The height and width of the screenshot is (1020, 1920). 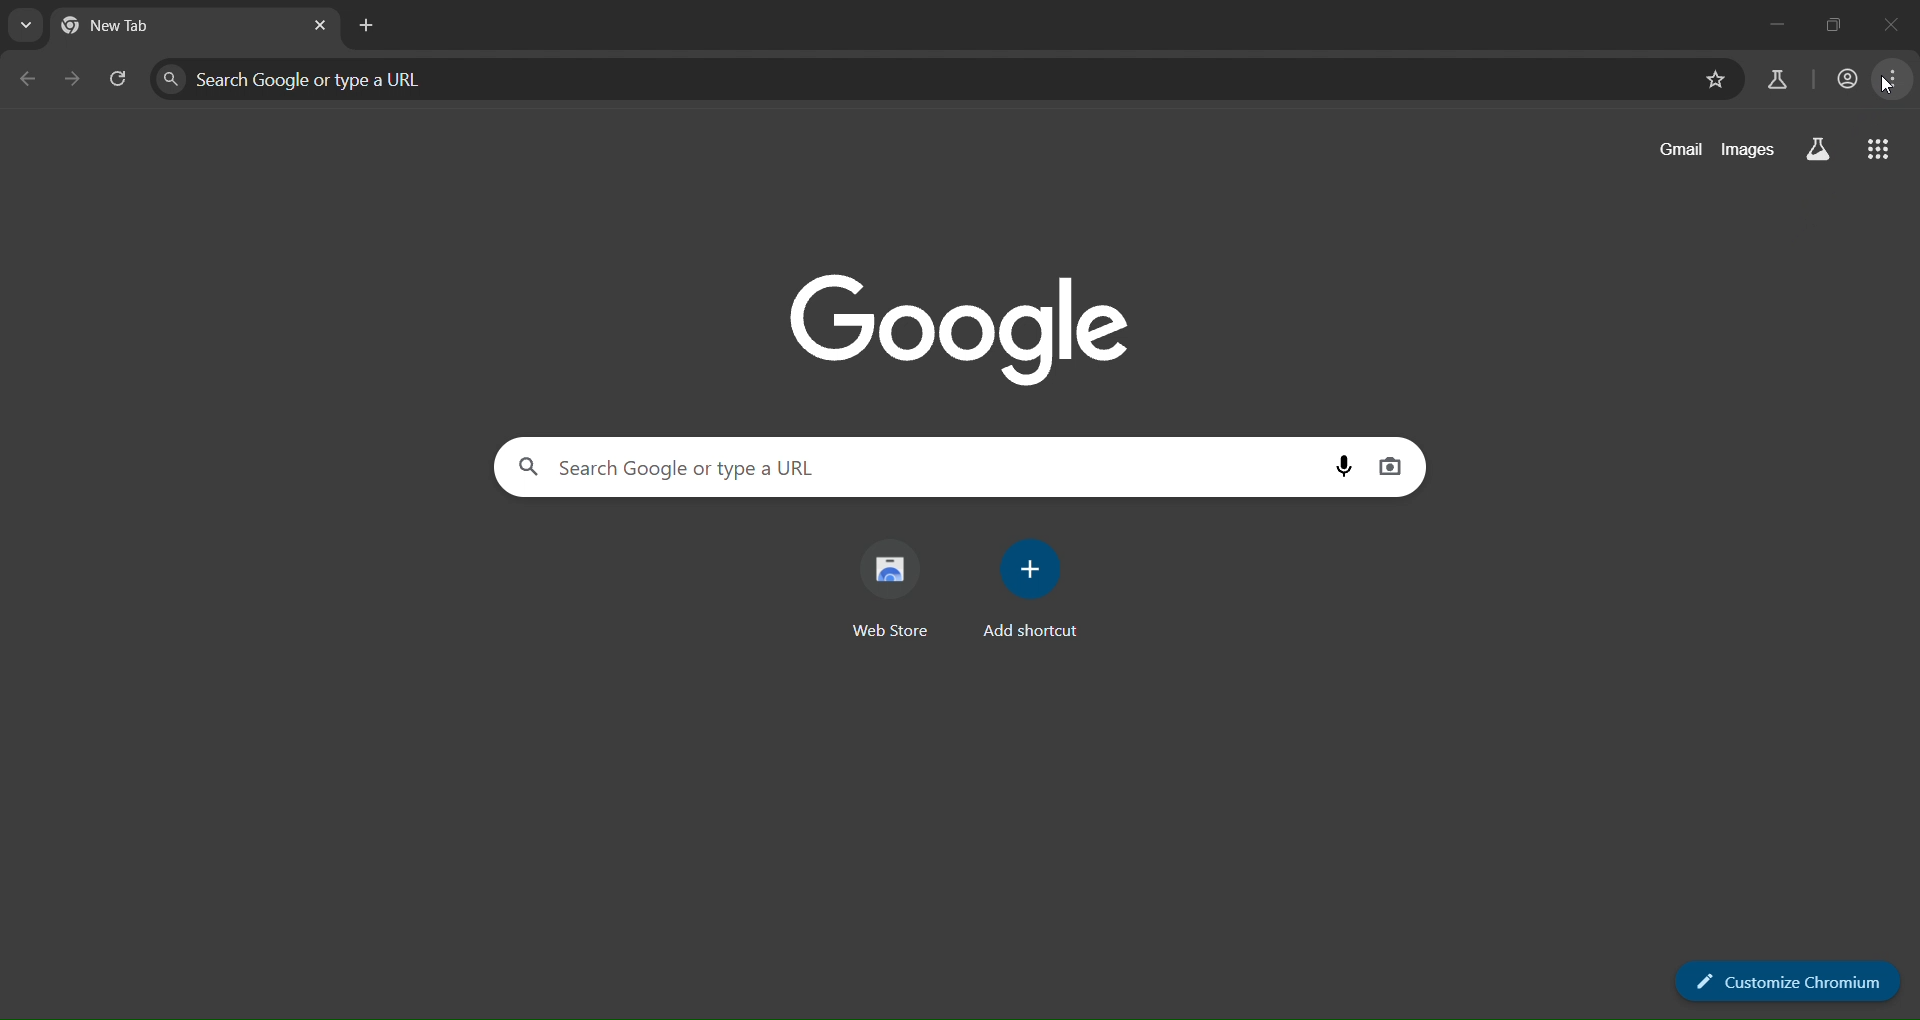 I want to click on images, so click(x=1747, y=151).